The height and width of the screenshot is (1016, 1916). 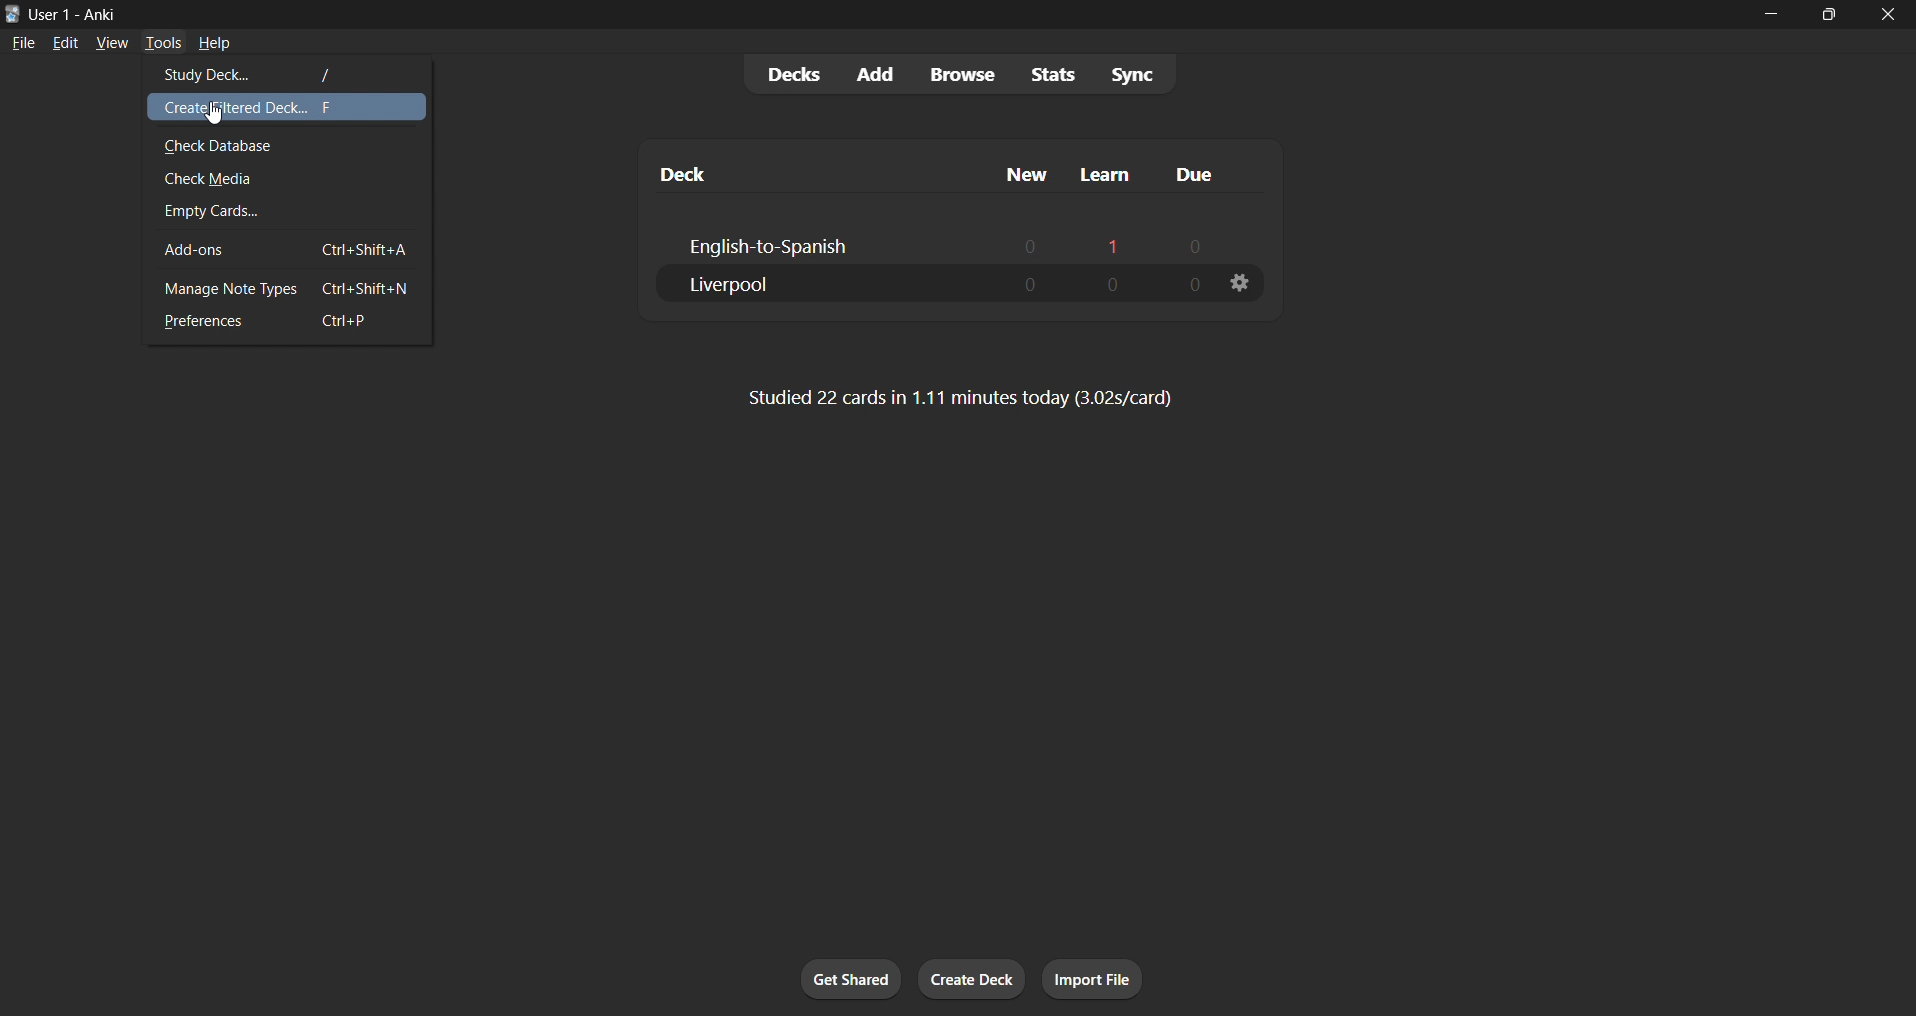 I want to click on title bar, so click(x=823, y=15).